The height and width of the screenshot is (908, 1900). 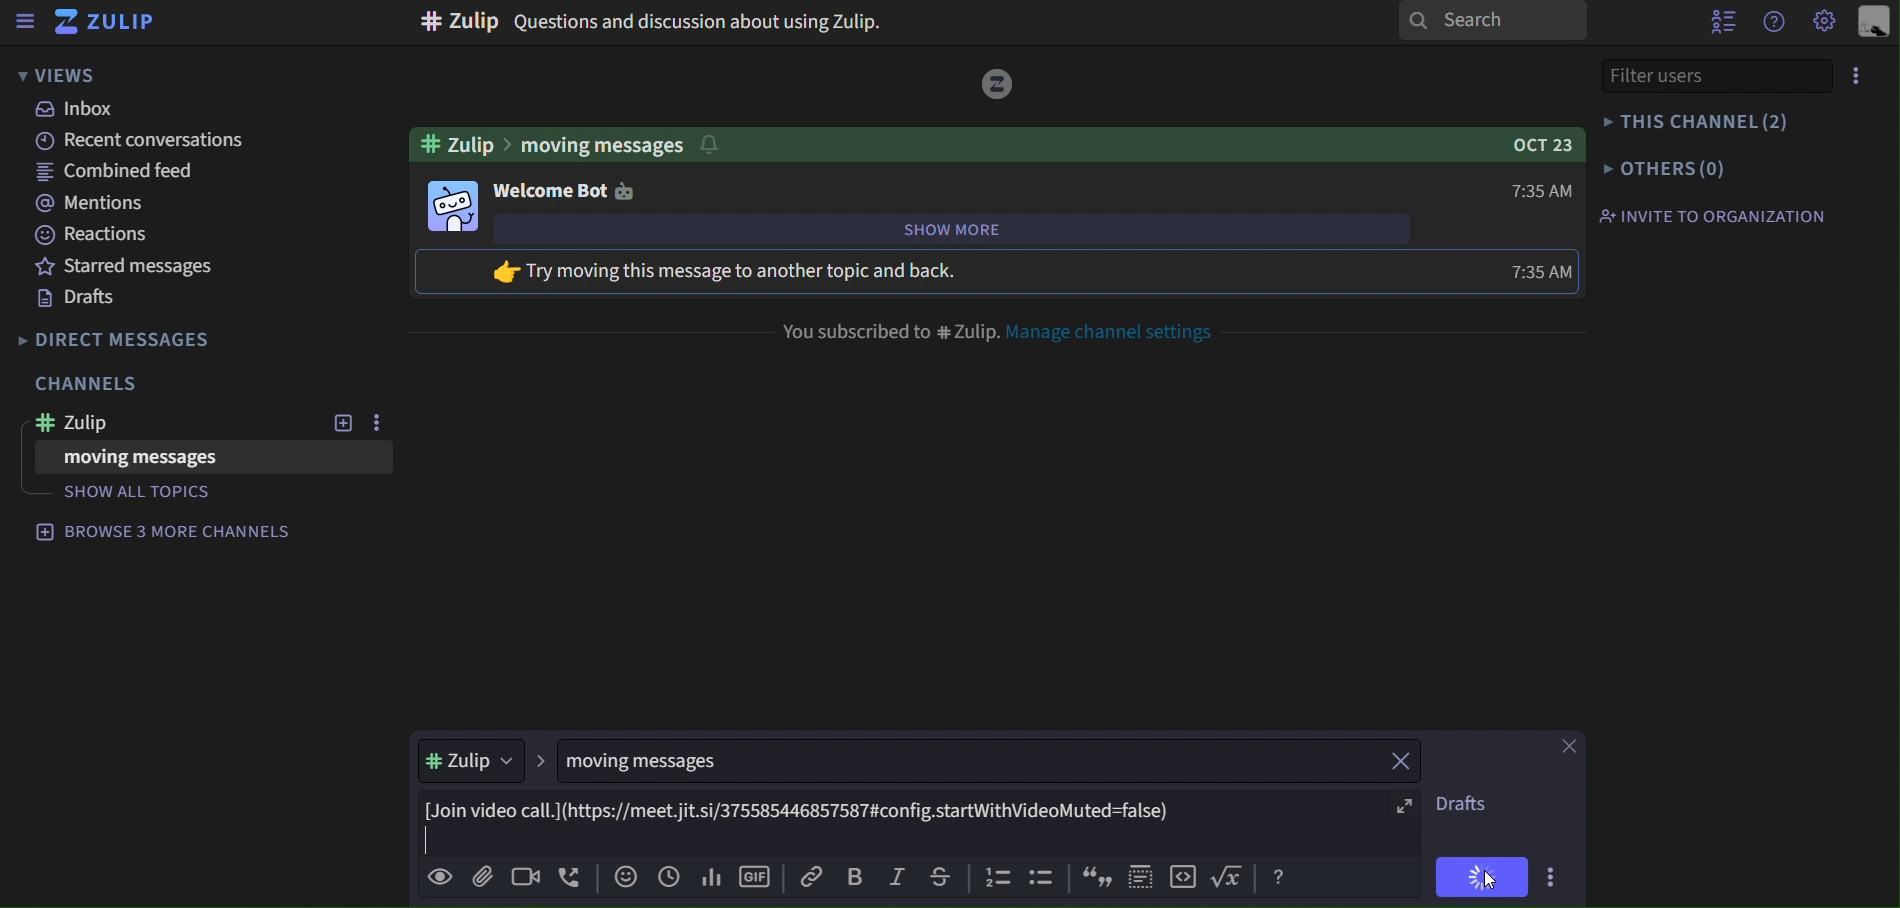 I want to click on cursor, so click(x=1484, y=878).